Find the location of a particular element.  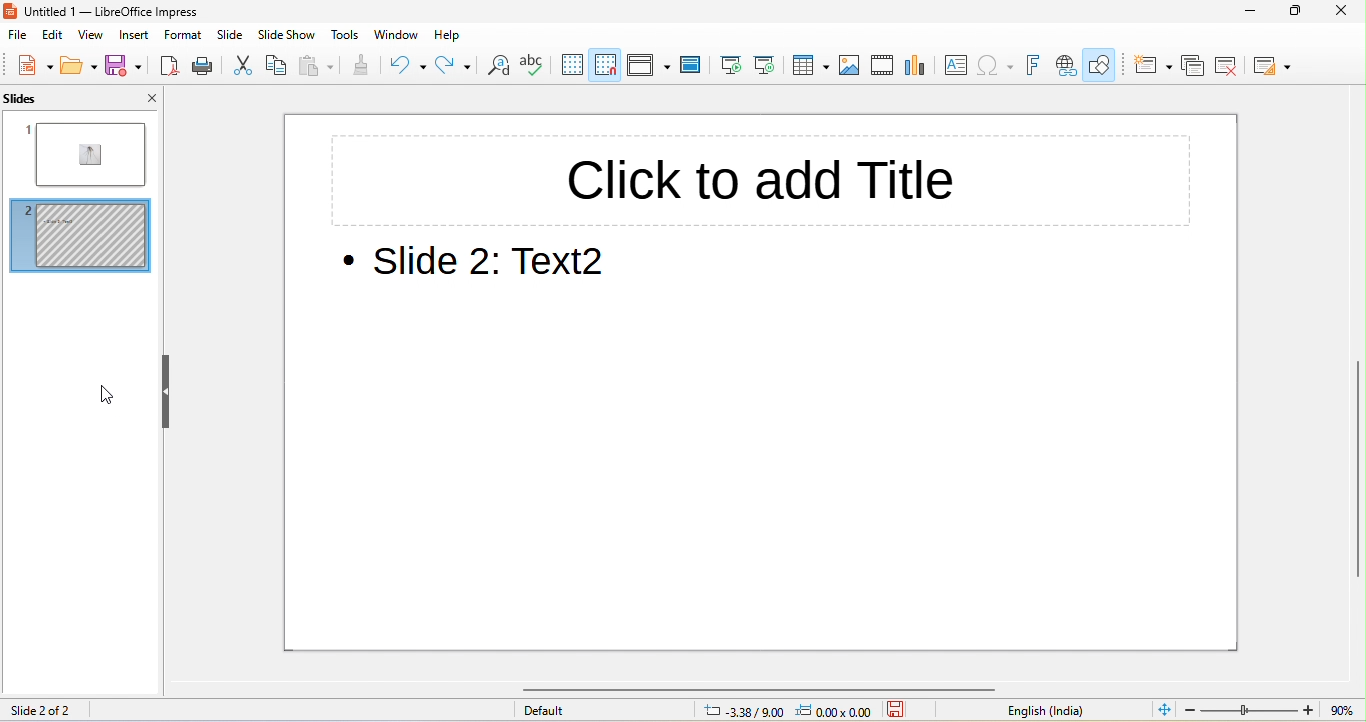

new is located at coordinates (29, 67).